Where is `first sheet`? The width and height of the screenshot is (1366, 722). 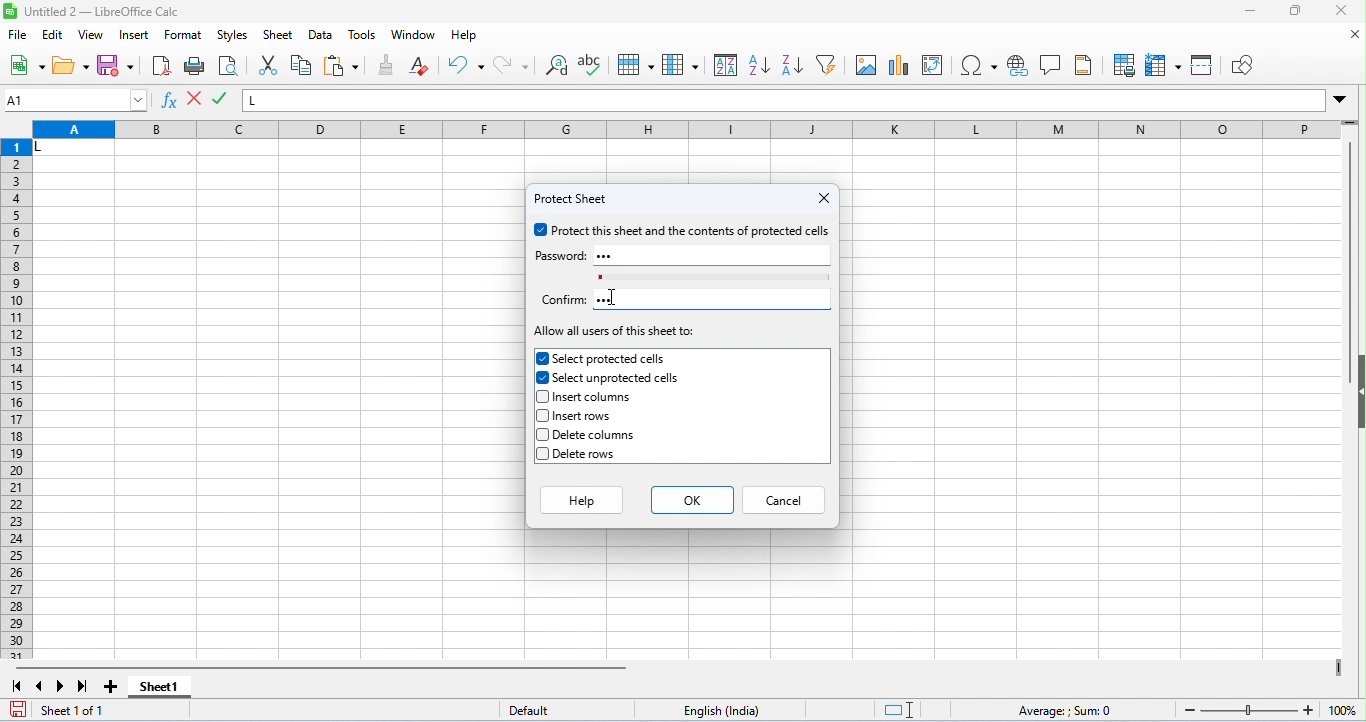 first sheet is located at coordinates (17, 686).